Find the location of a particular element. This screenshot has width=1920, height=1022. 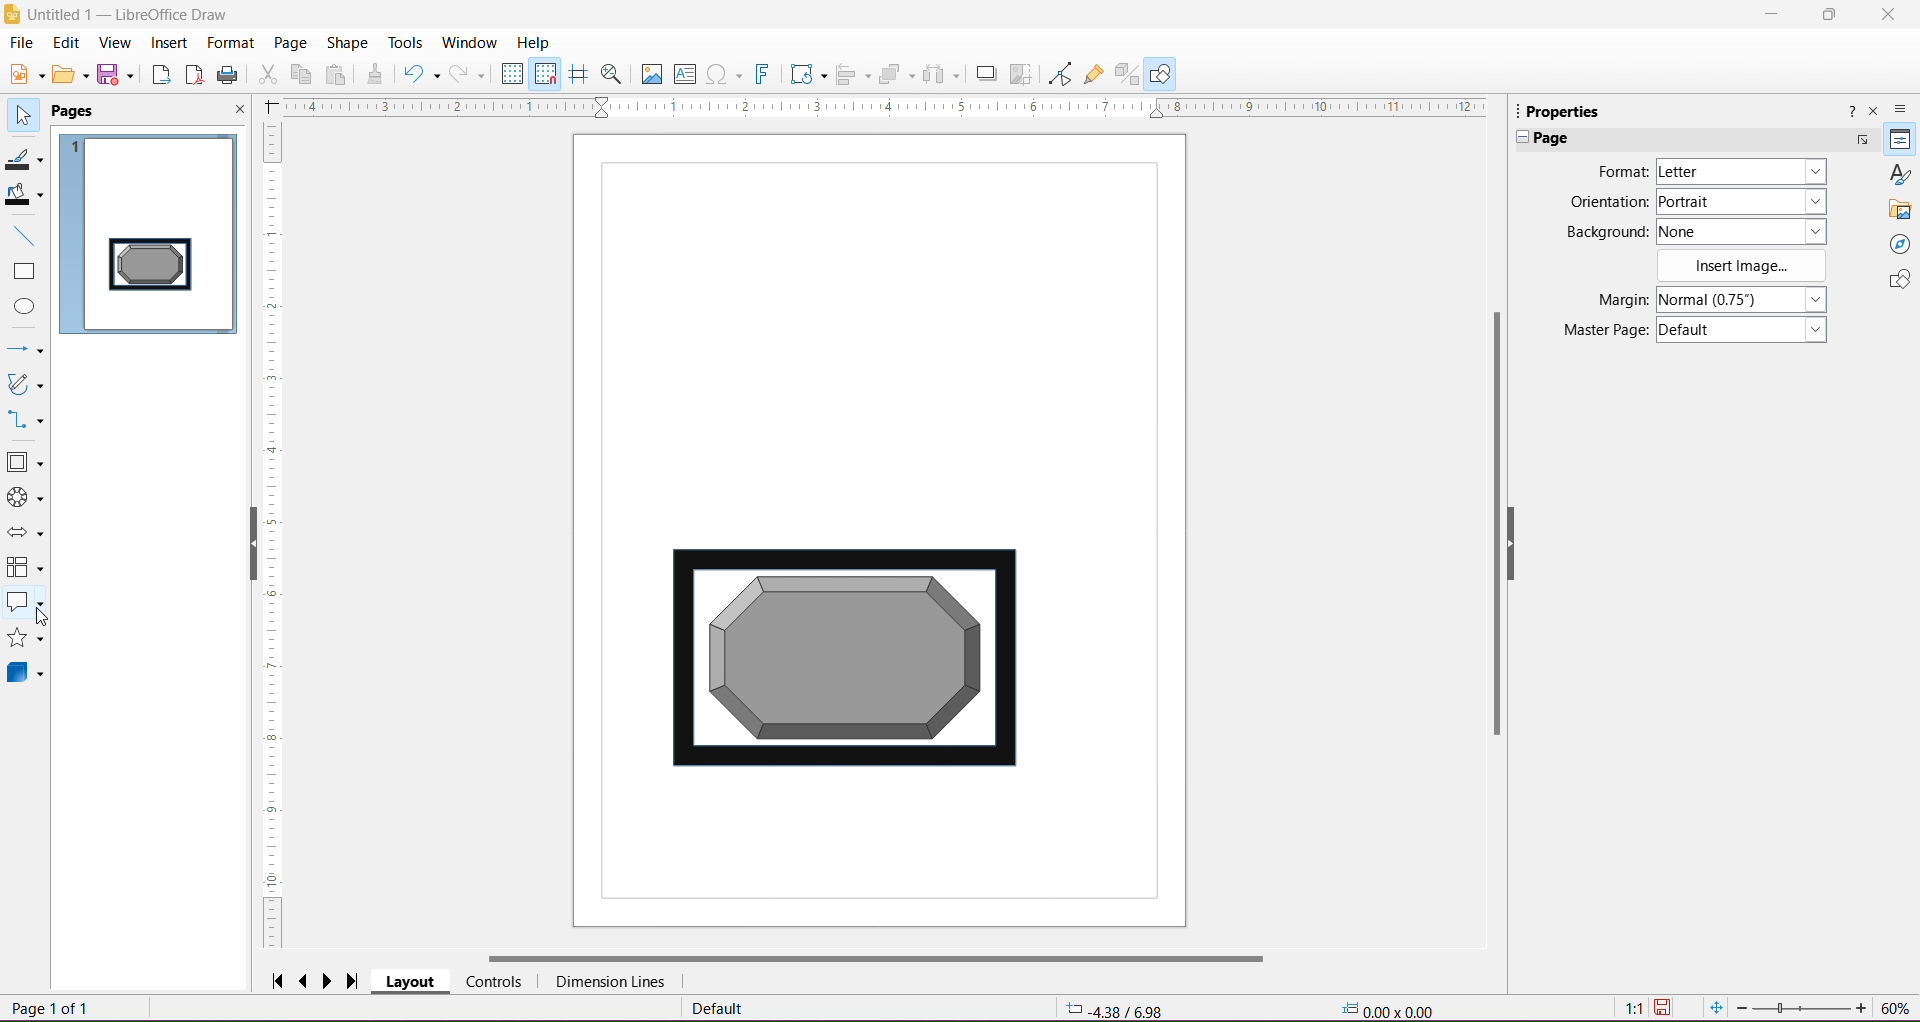

Select background is located at coordinates (1753, 231).